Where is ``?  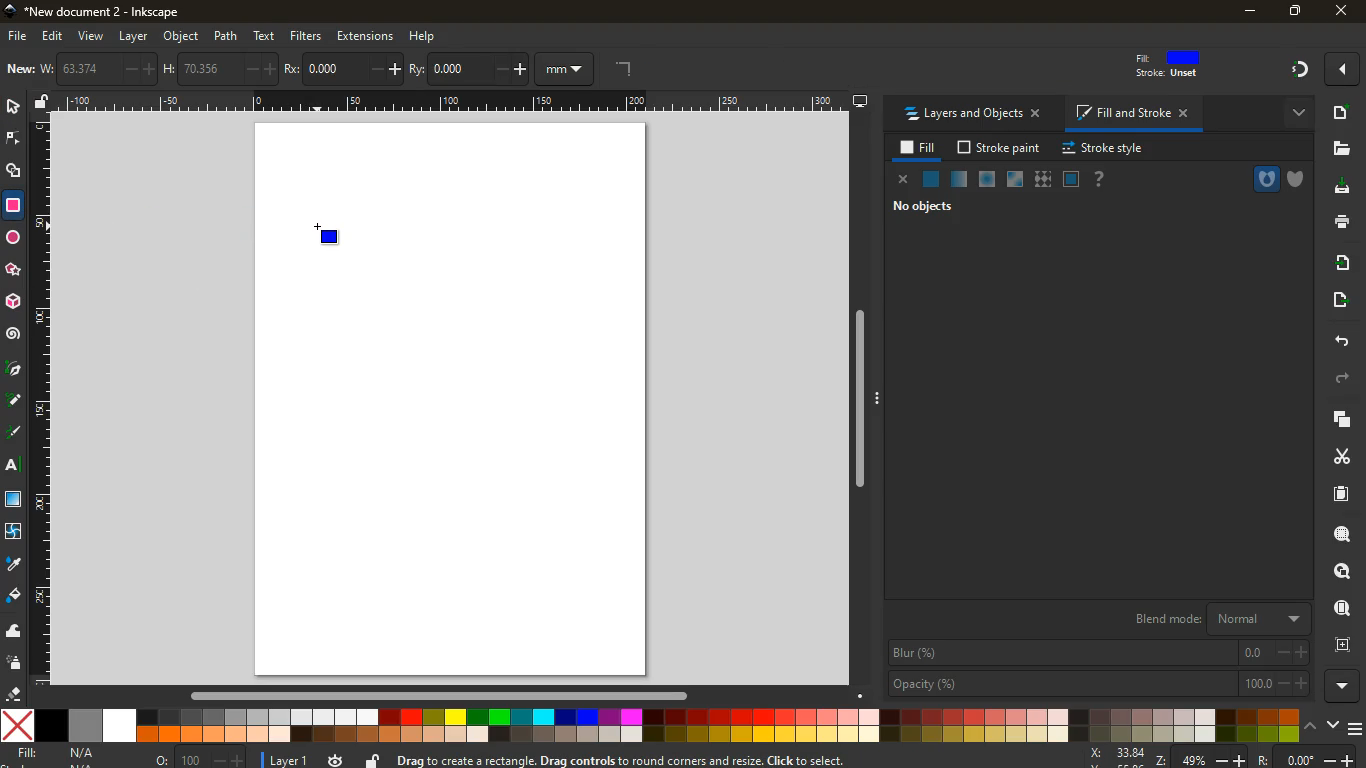
 is located at coordinates (1338, 71).